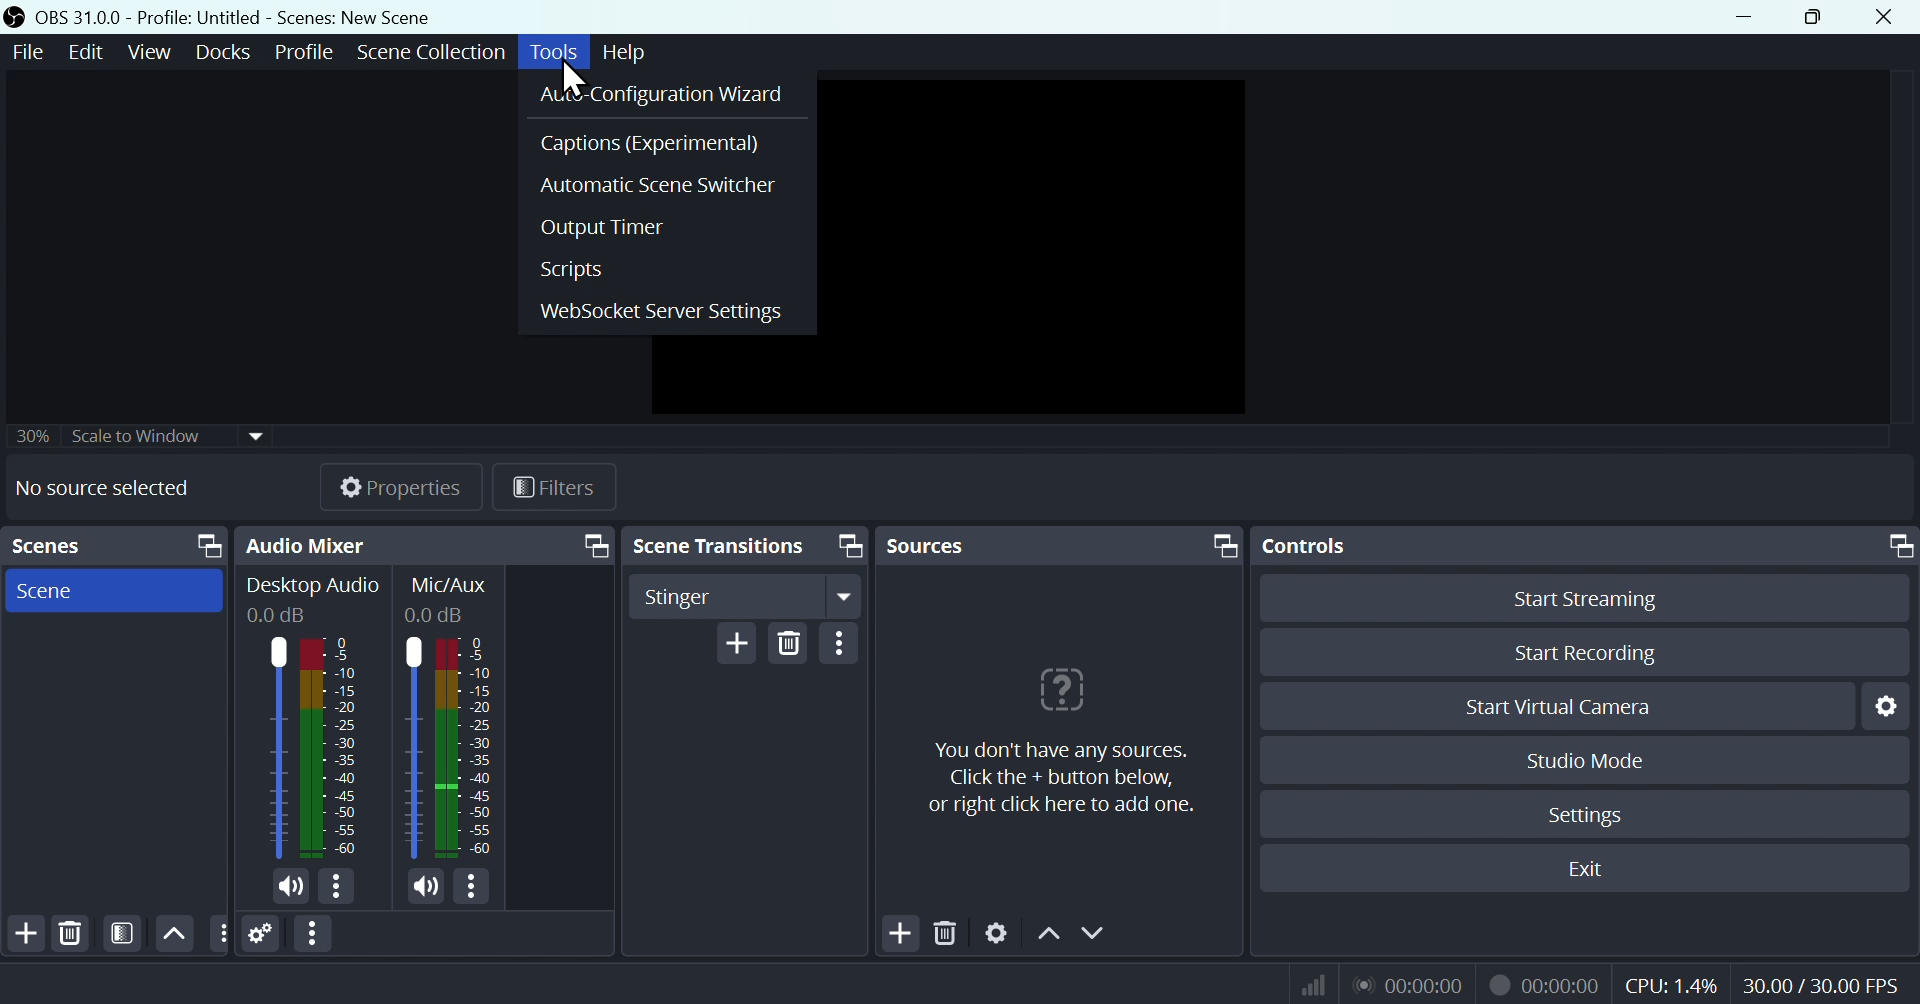 Image resolution: width=1920 pixels, height=1004 pixels. What do you see at coordinates (120, 934) in the screenshot?
I see `Filters` at bounding box center [120, 934].